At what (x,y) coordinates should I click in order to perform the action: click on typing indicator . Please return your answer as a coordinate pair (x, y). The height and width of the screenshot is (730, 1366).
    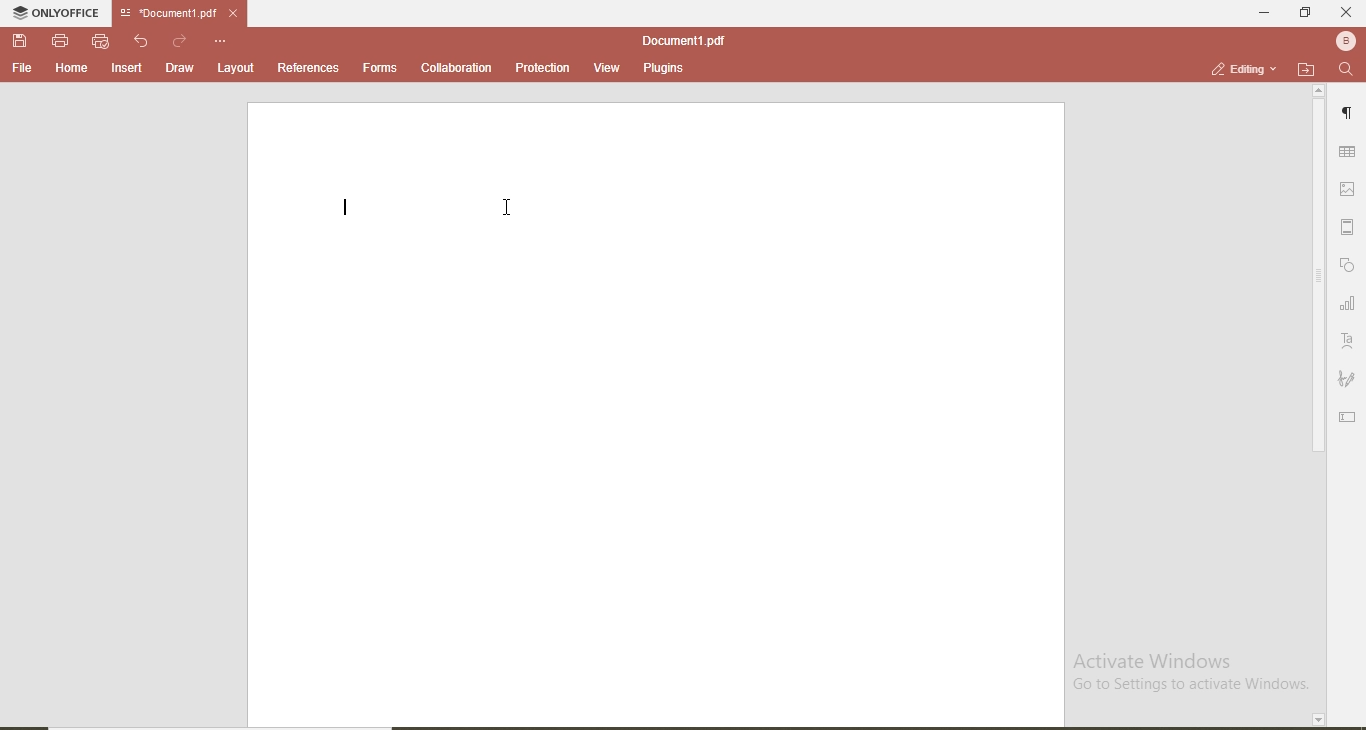
    Looking at the image, I should click on (346, 210).